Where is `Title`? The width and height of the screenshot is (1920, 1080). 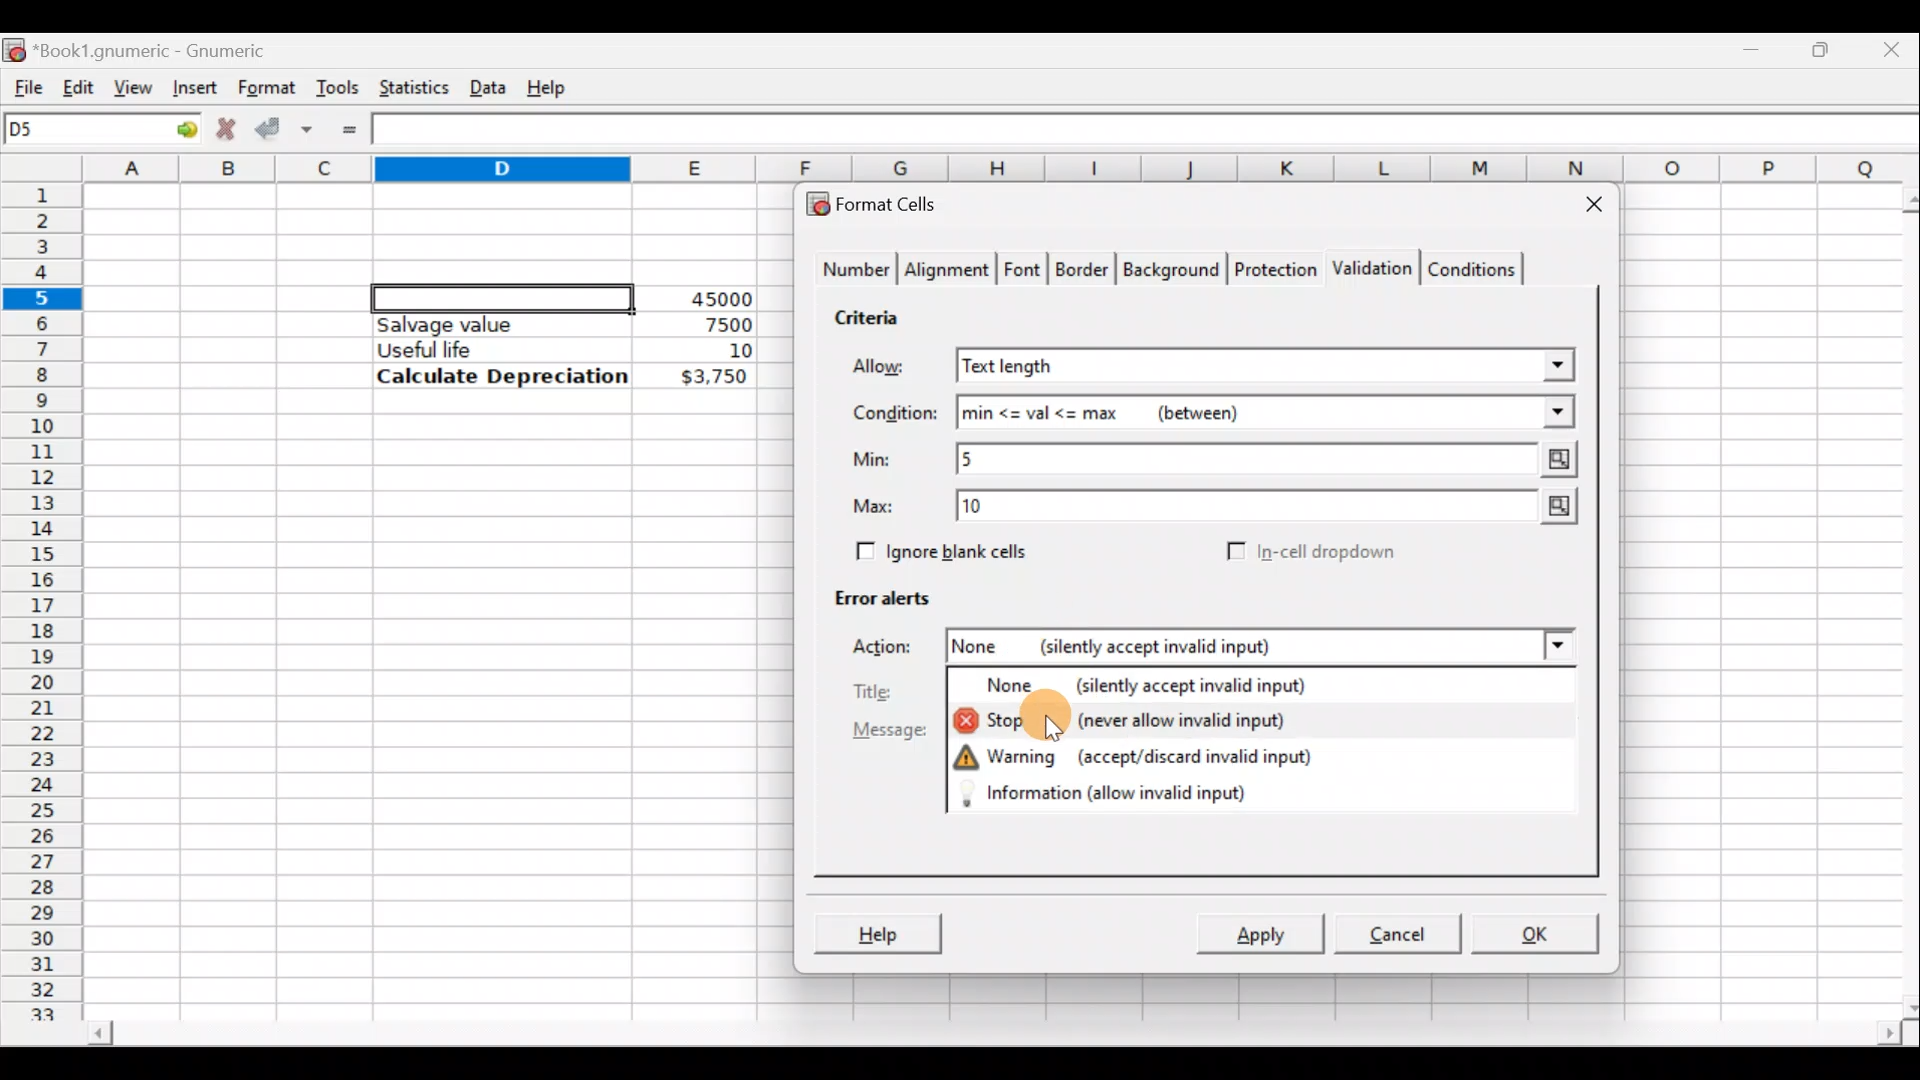 Title is located at coordinates (869, 687).